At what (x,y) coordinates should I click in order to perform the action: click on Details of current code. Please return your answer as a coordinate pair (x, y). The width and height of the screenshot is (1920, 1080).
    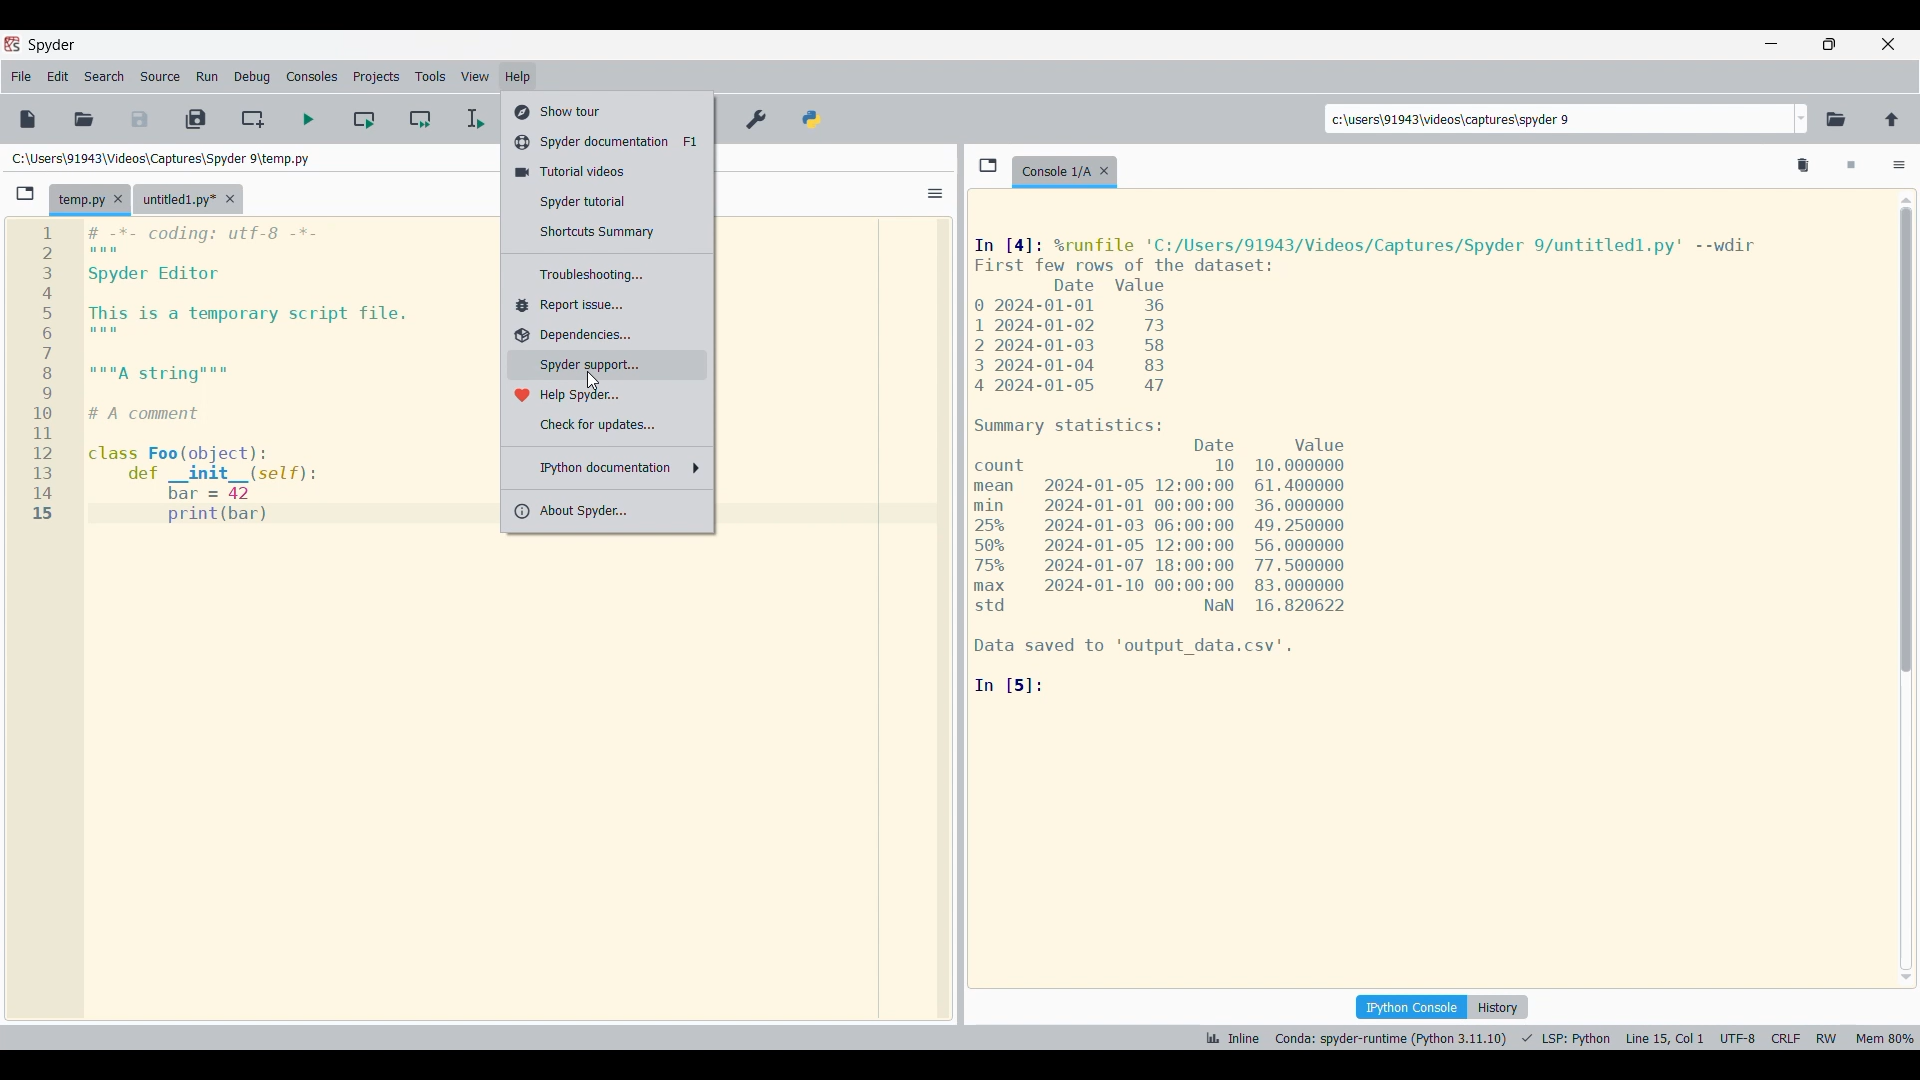
    Looking at the image, I should click on (1558, 1037).